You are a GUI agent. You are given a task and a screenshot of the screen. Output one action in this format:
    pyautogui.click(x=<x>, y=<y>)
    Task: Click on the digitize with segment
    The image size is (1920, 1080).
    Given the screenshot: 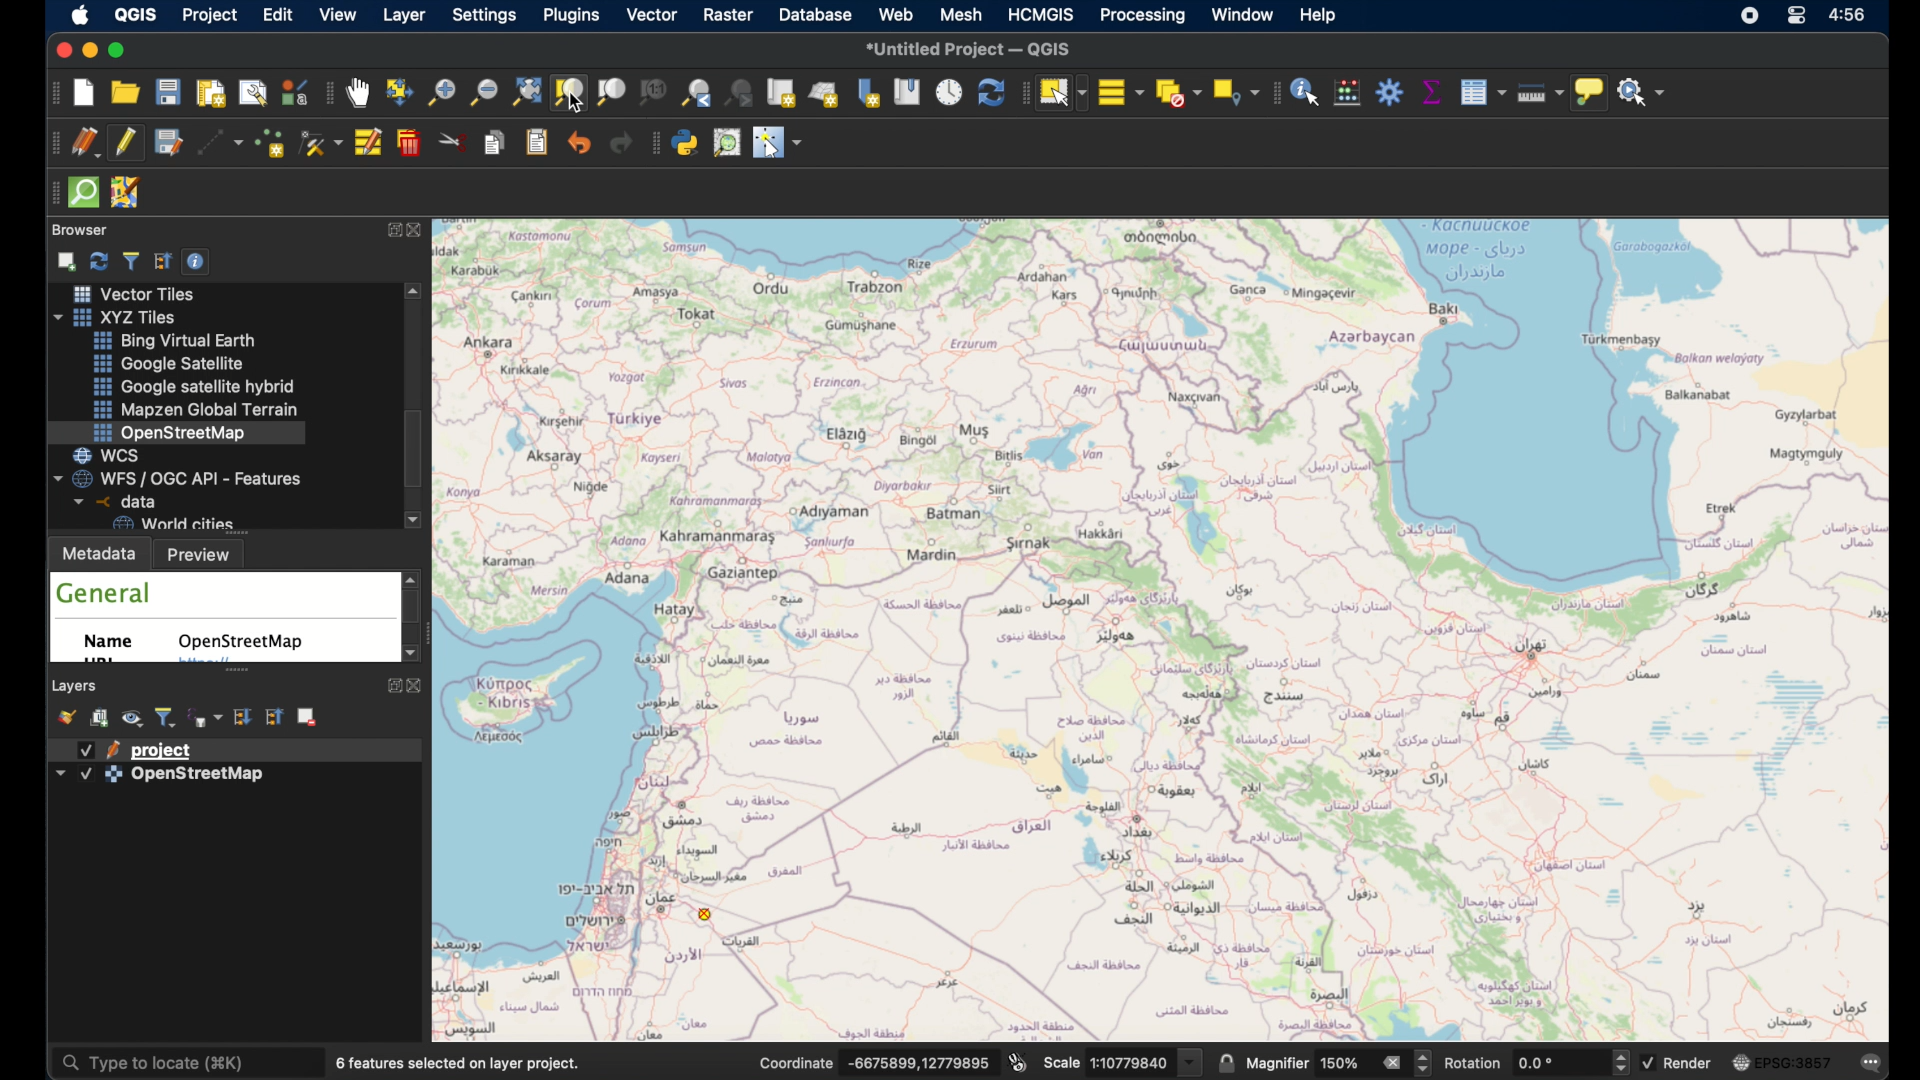 What is the action you would take?
    pyautogui.click(x=223, y=145)
    